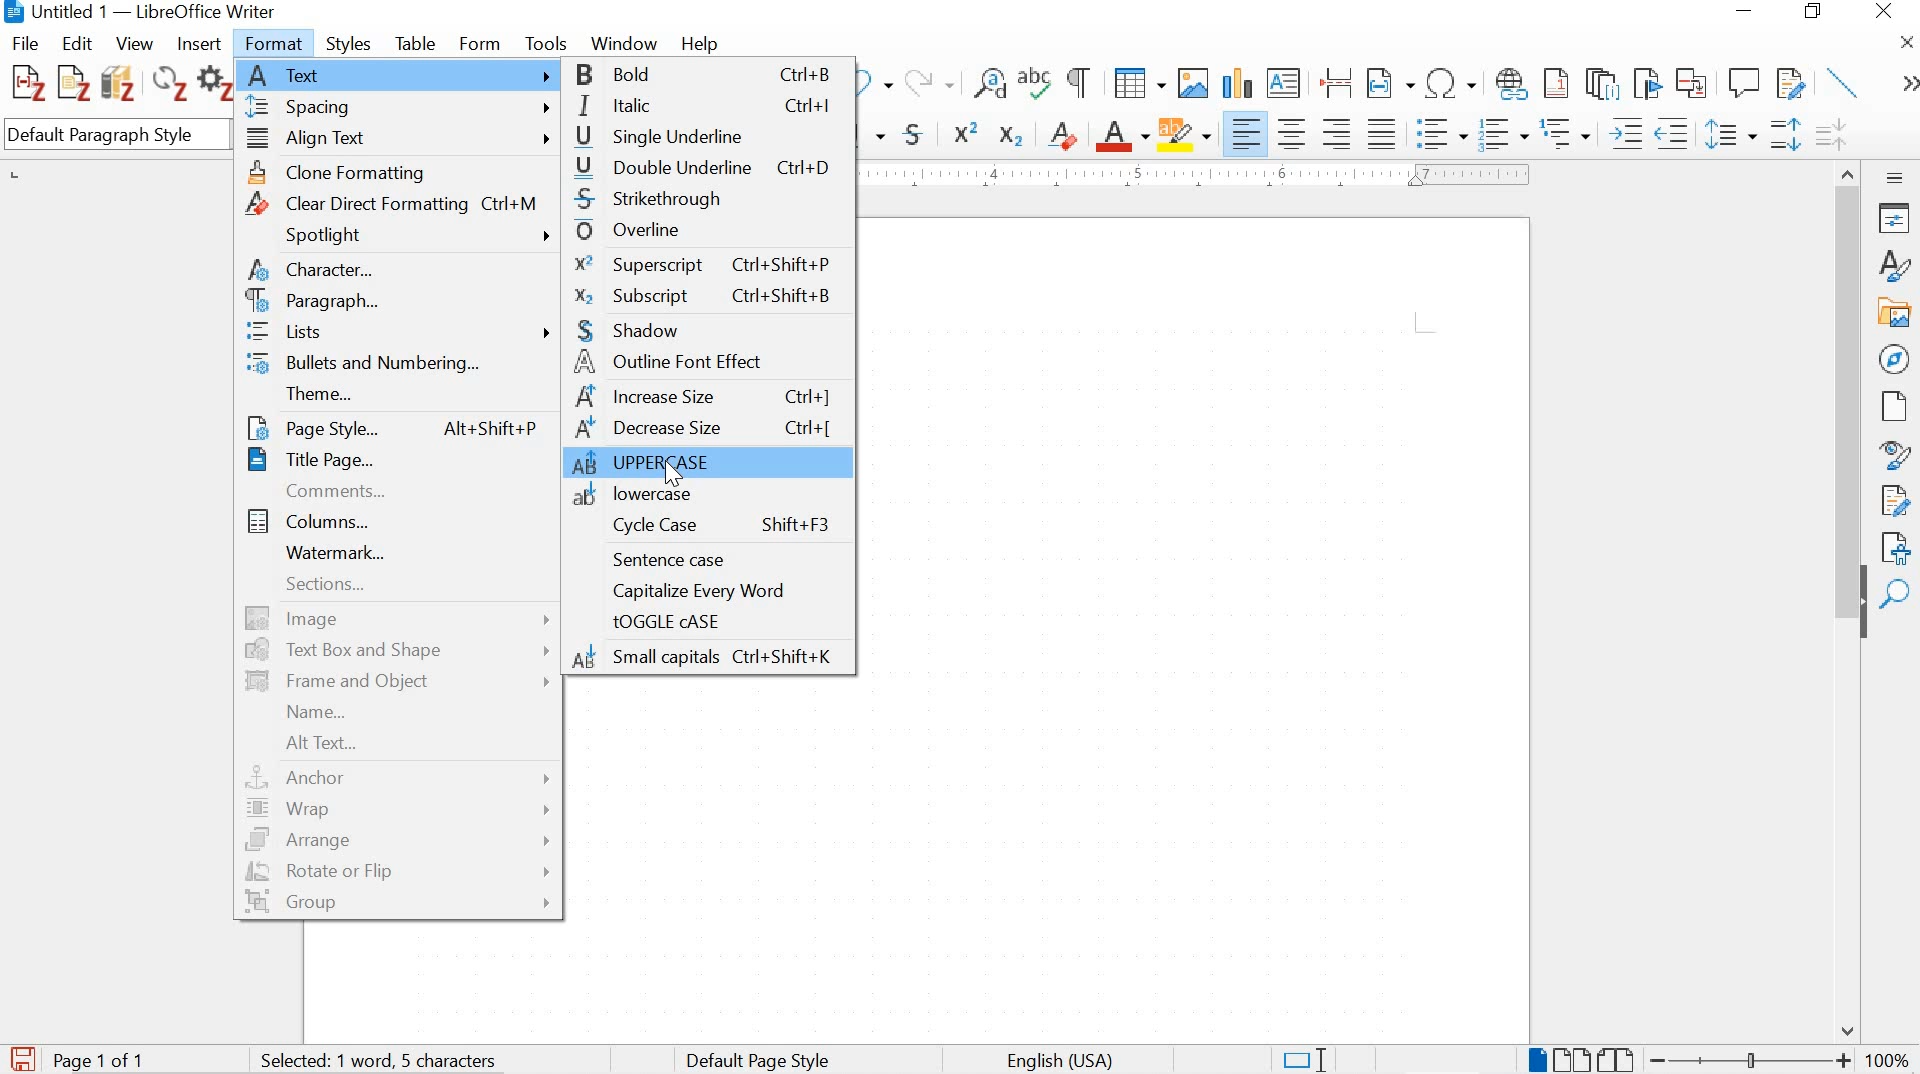 The width and height of the screenshot is (1920, 1074). Describe the element at coordinates (1036, 86) in the screenshot. I see `check spelling` at that location.